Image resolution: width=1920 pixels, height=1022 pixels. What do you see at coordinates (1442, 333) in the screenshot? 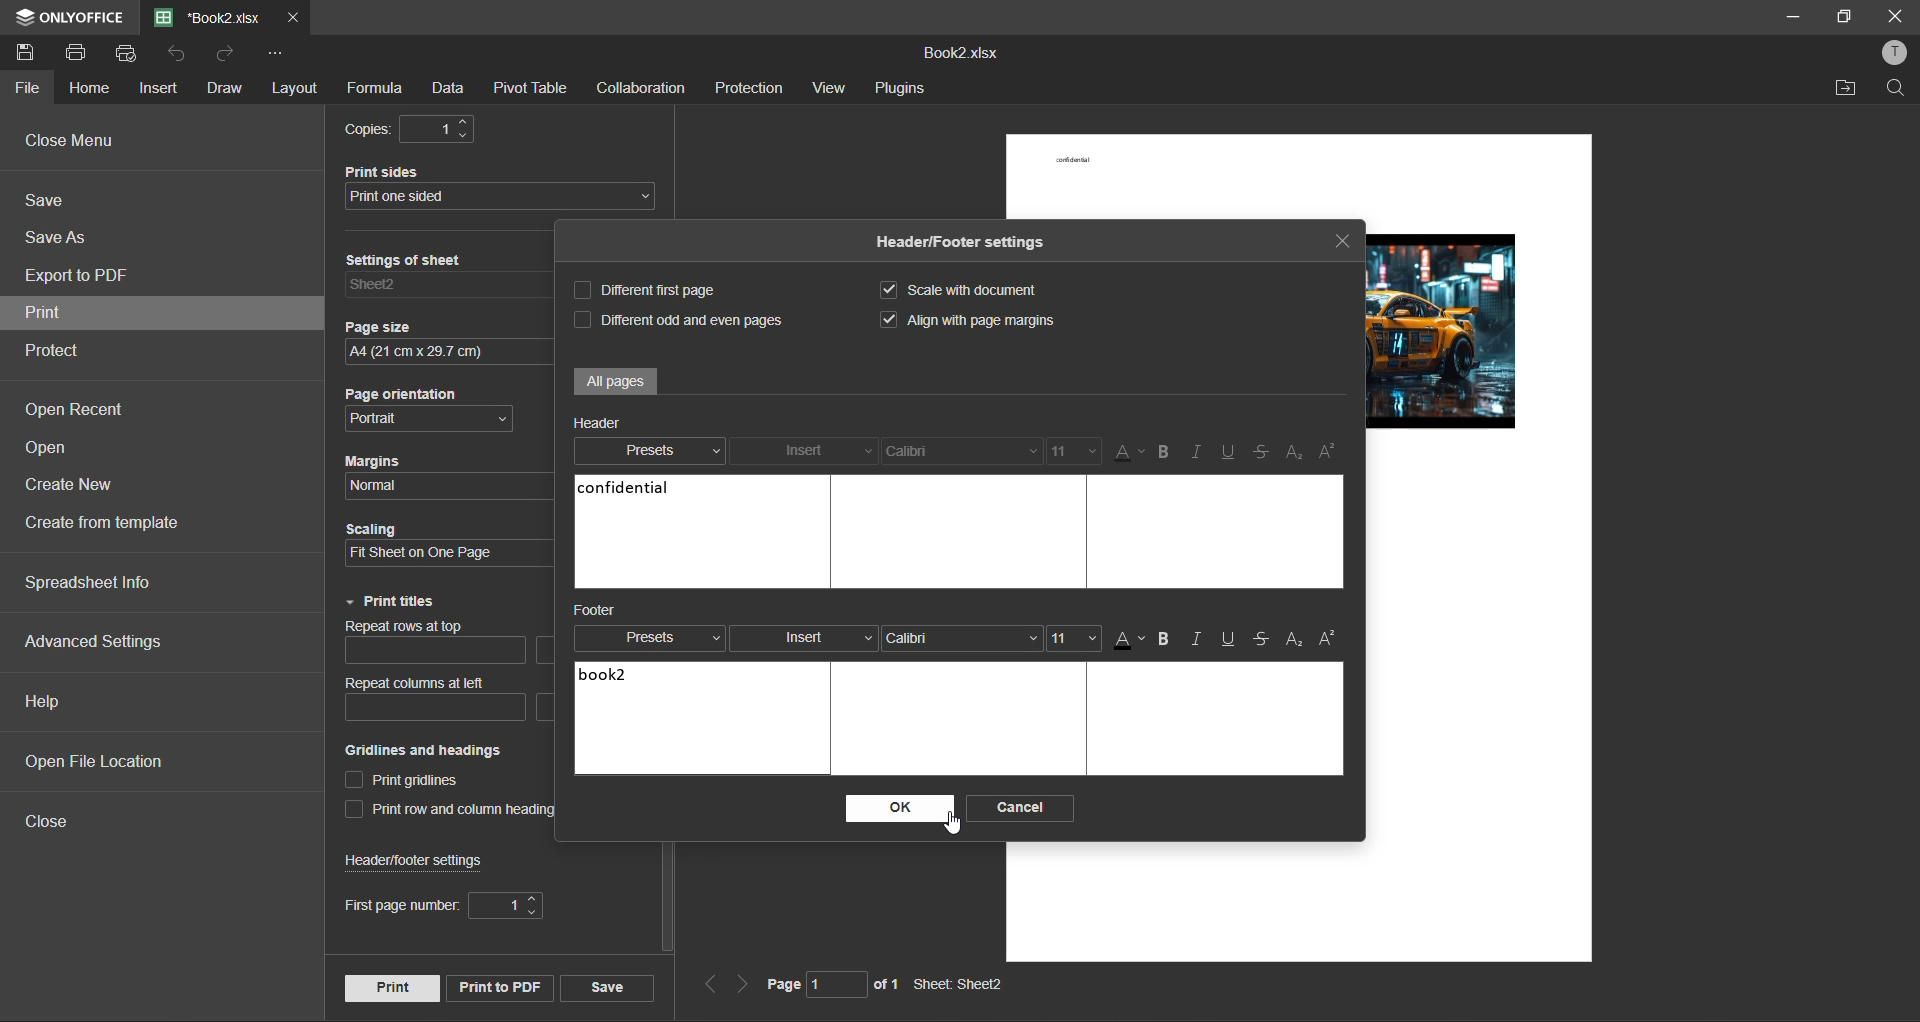
I see `picture` at bounding box center [1442, 333].